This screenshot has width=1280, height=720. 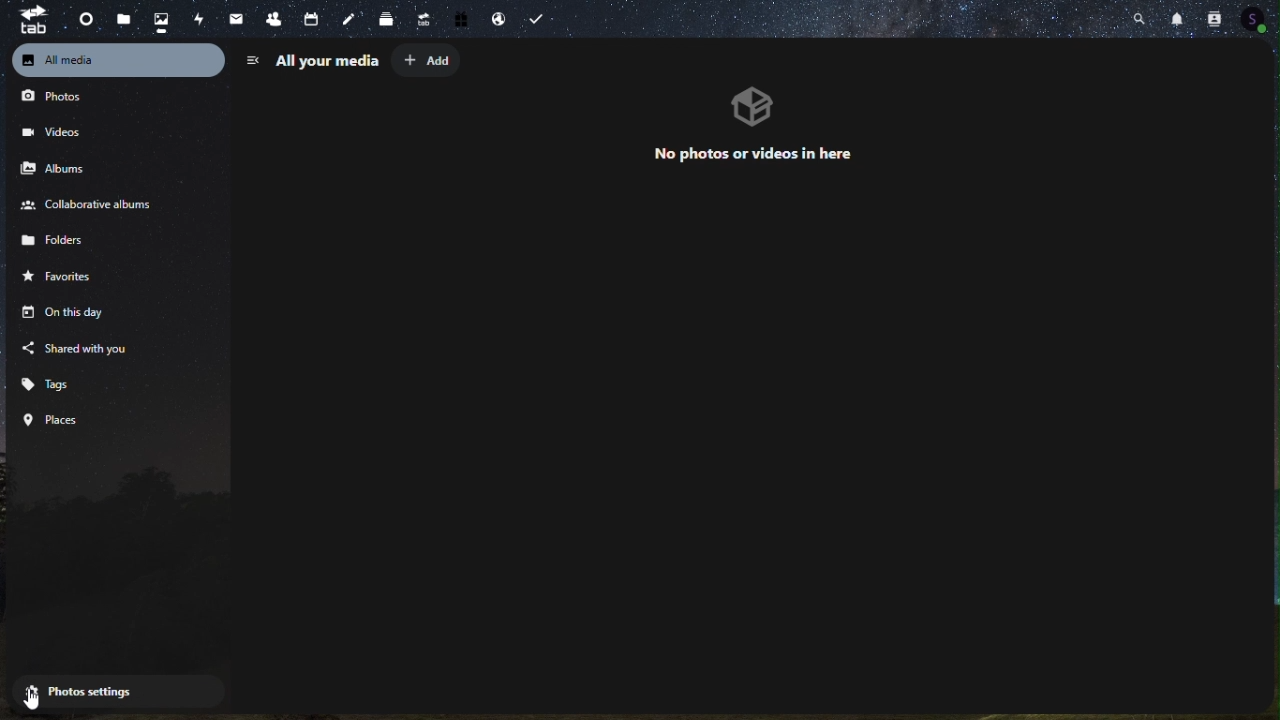 What do you see at coordinates (197, 17) in the screenshot?
I see `activity` at bounding box center [197, 17].